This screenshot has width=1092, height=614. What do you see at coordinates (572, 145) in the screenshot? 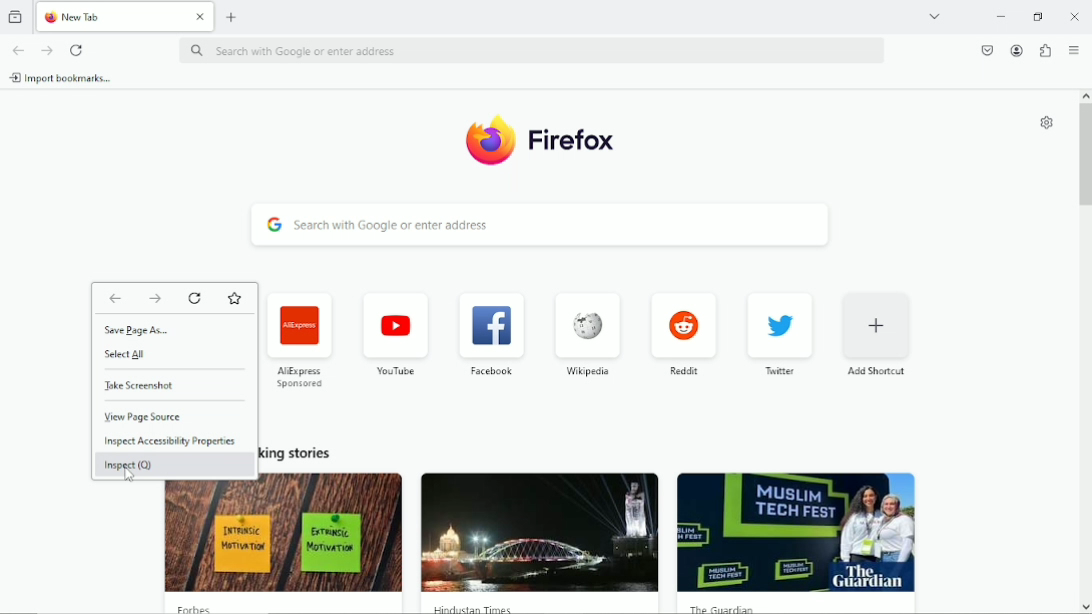
I see `Firefox` at bounding box center [572, 145].